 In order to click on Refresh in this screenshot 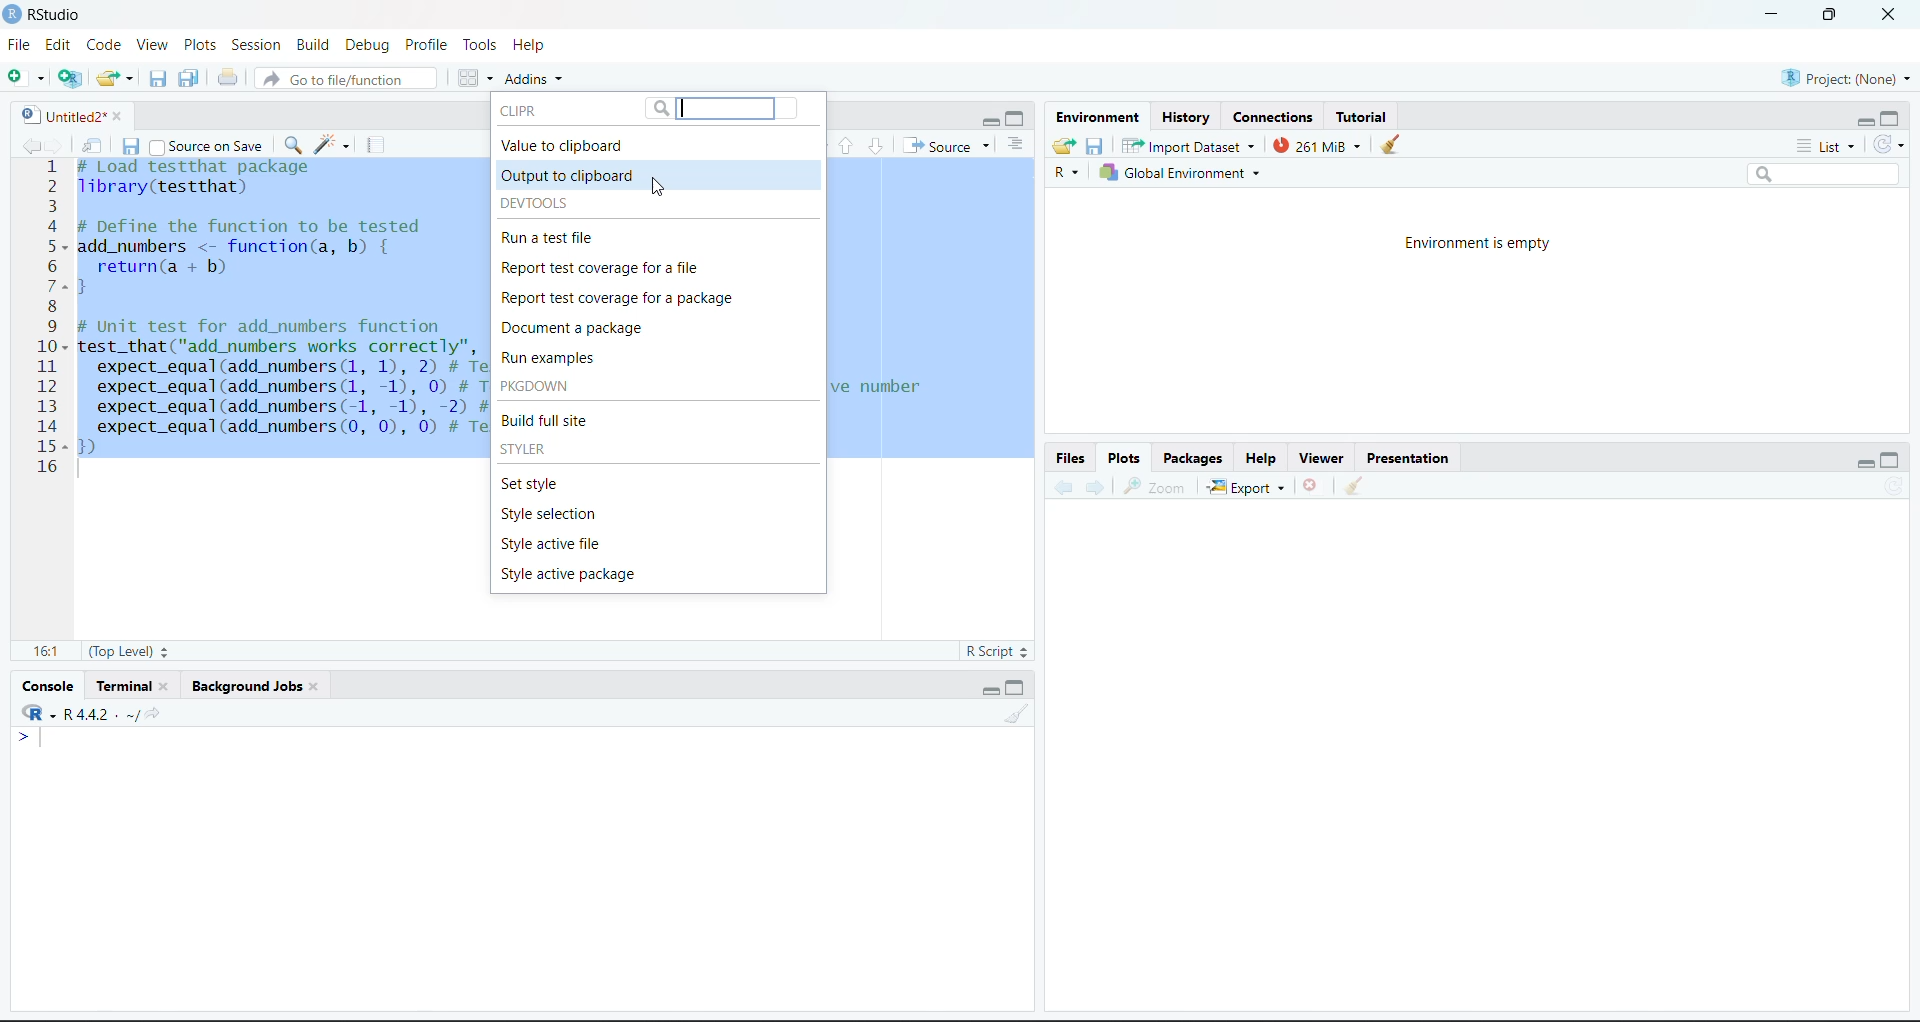, I will do `click(1886, 145)`.